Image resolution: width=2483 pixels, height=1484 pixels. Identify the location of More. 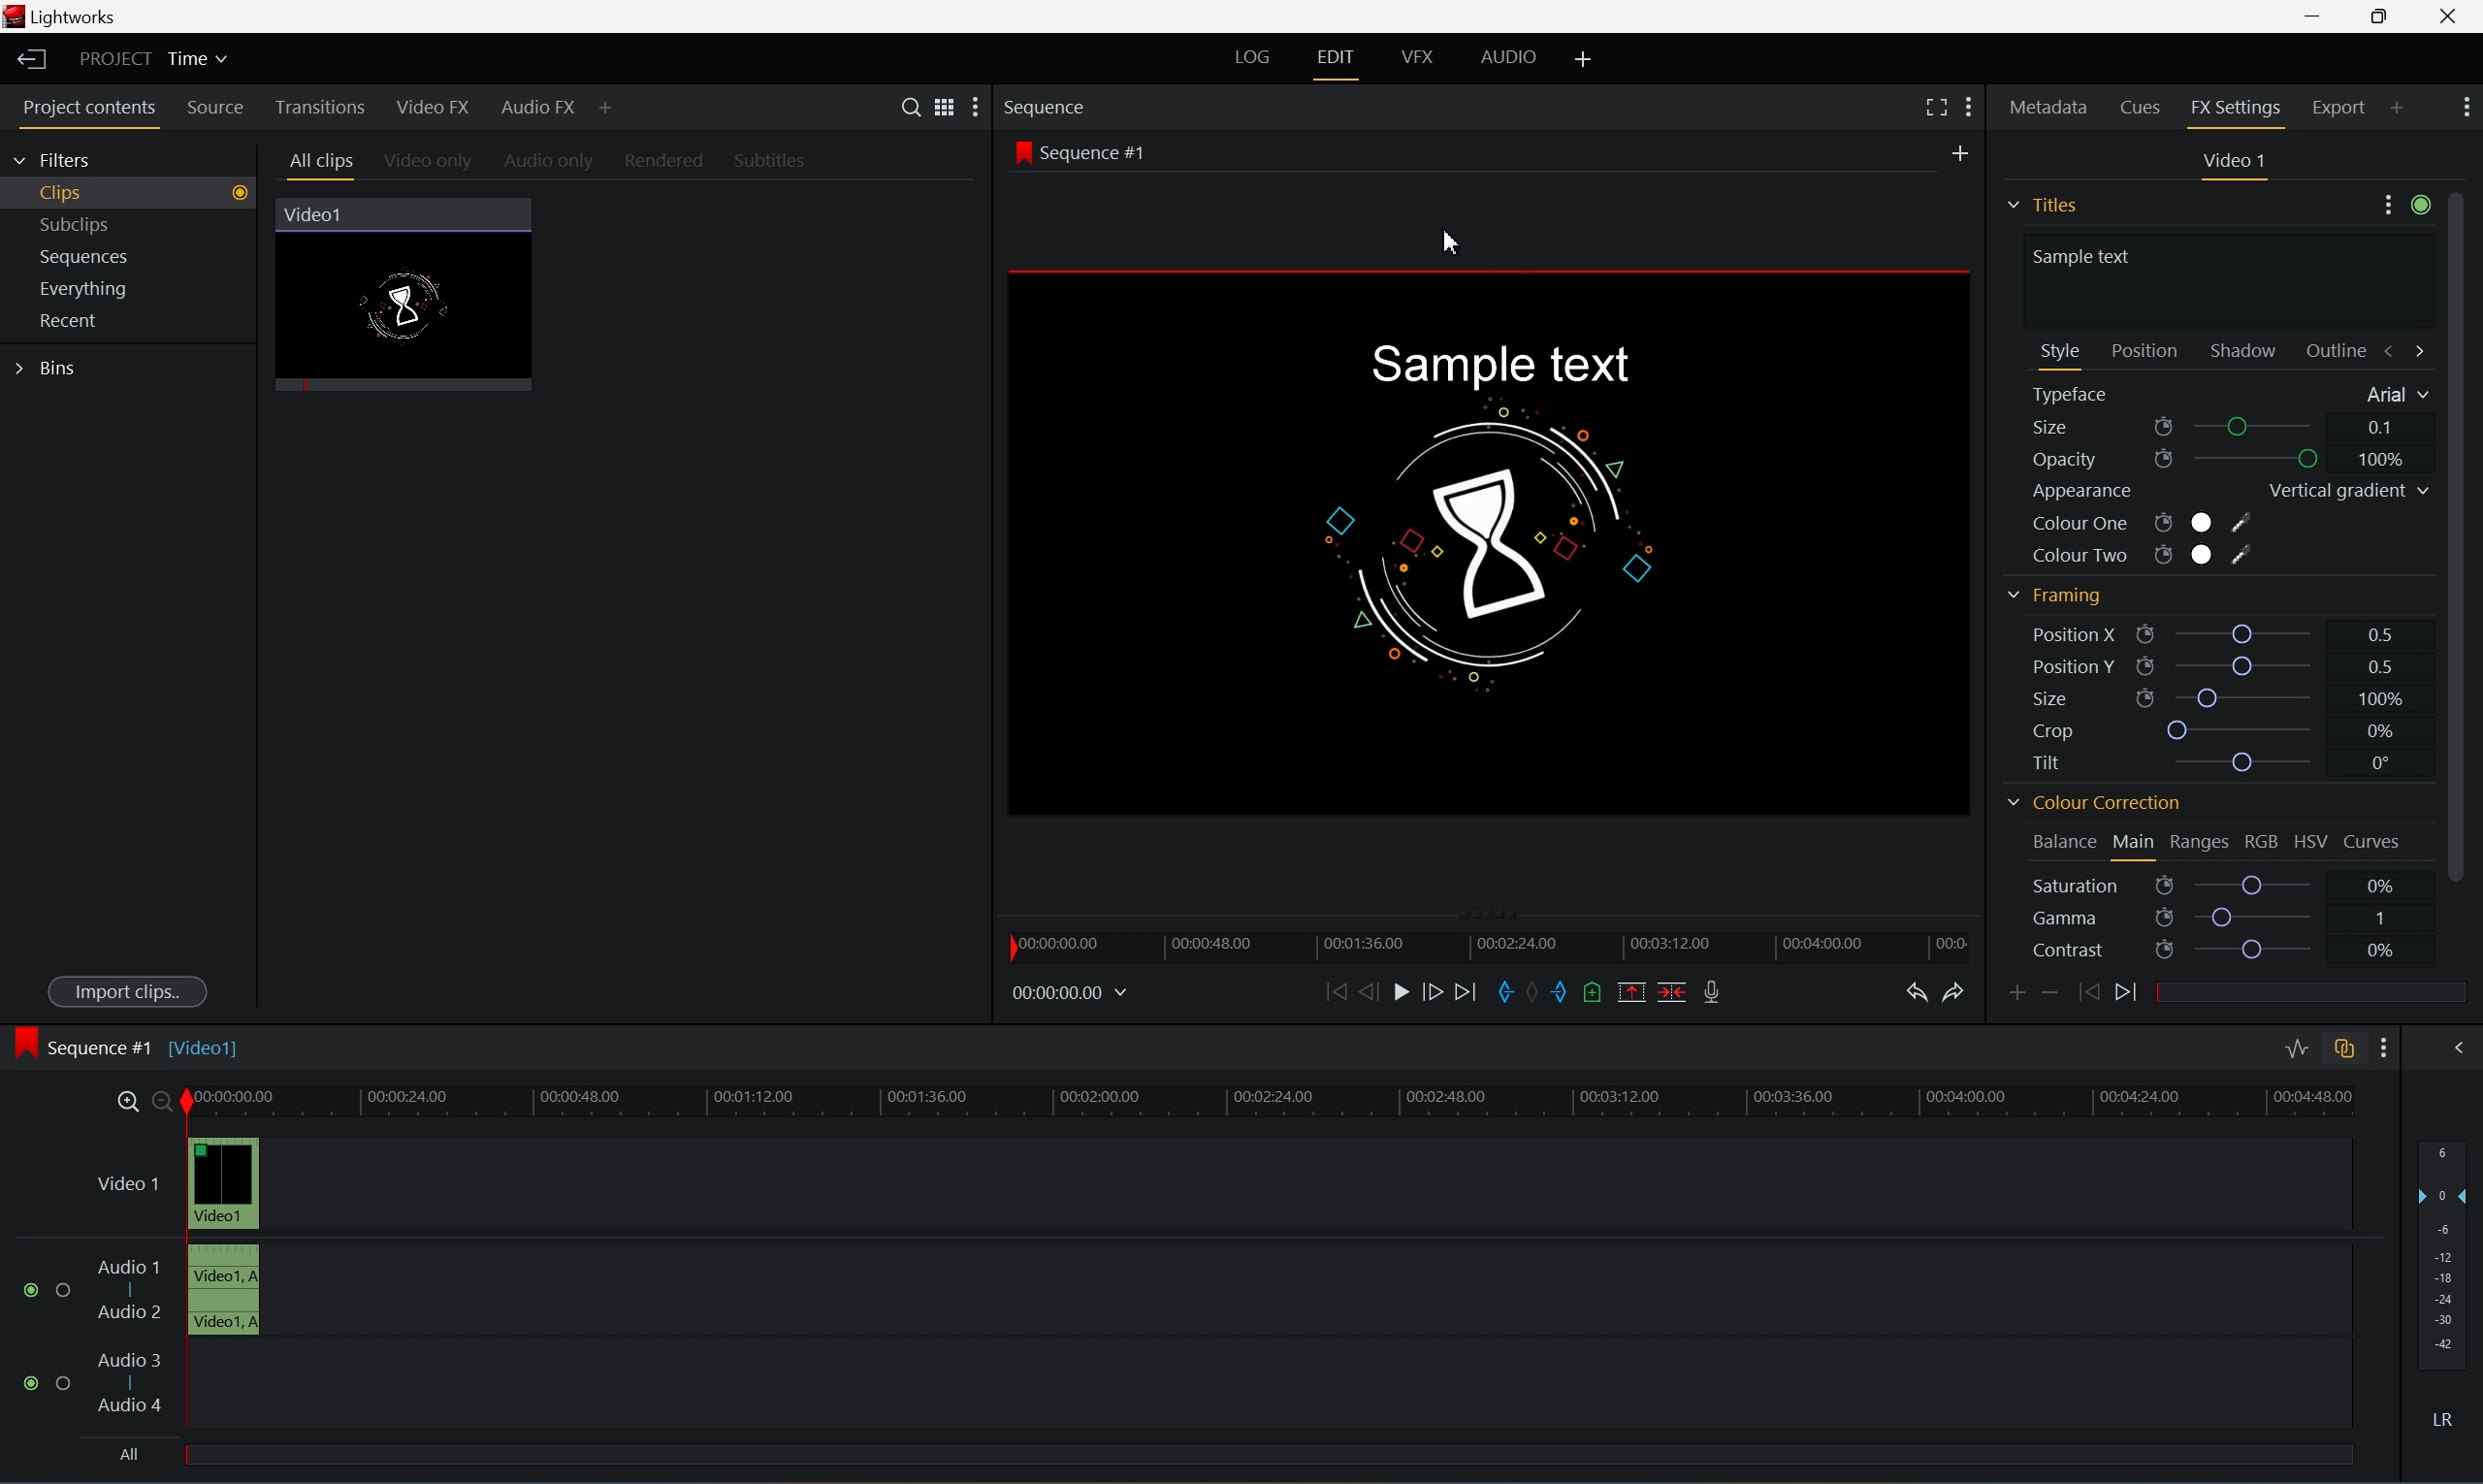
(1971, 106).